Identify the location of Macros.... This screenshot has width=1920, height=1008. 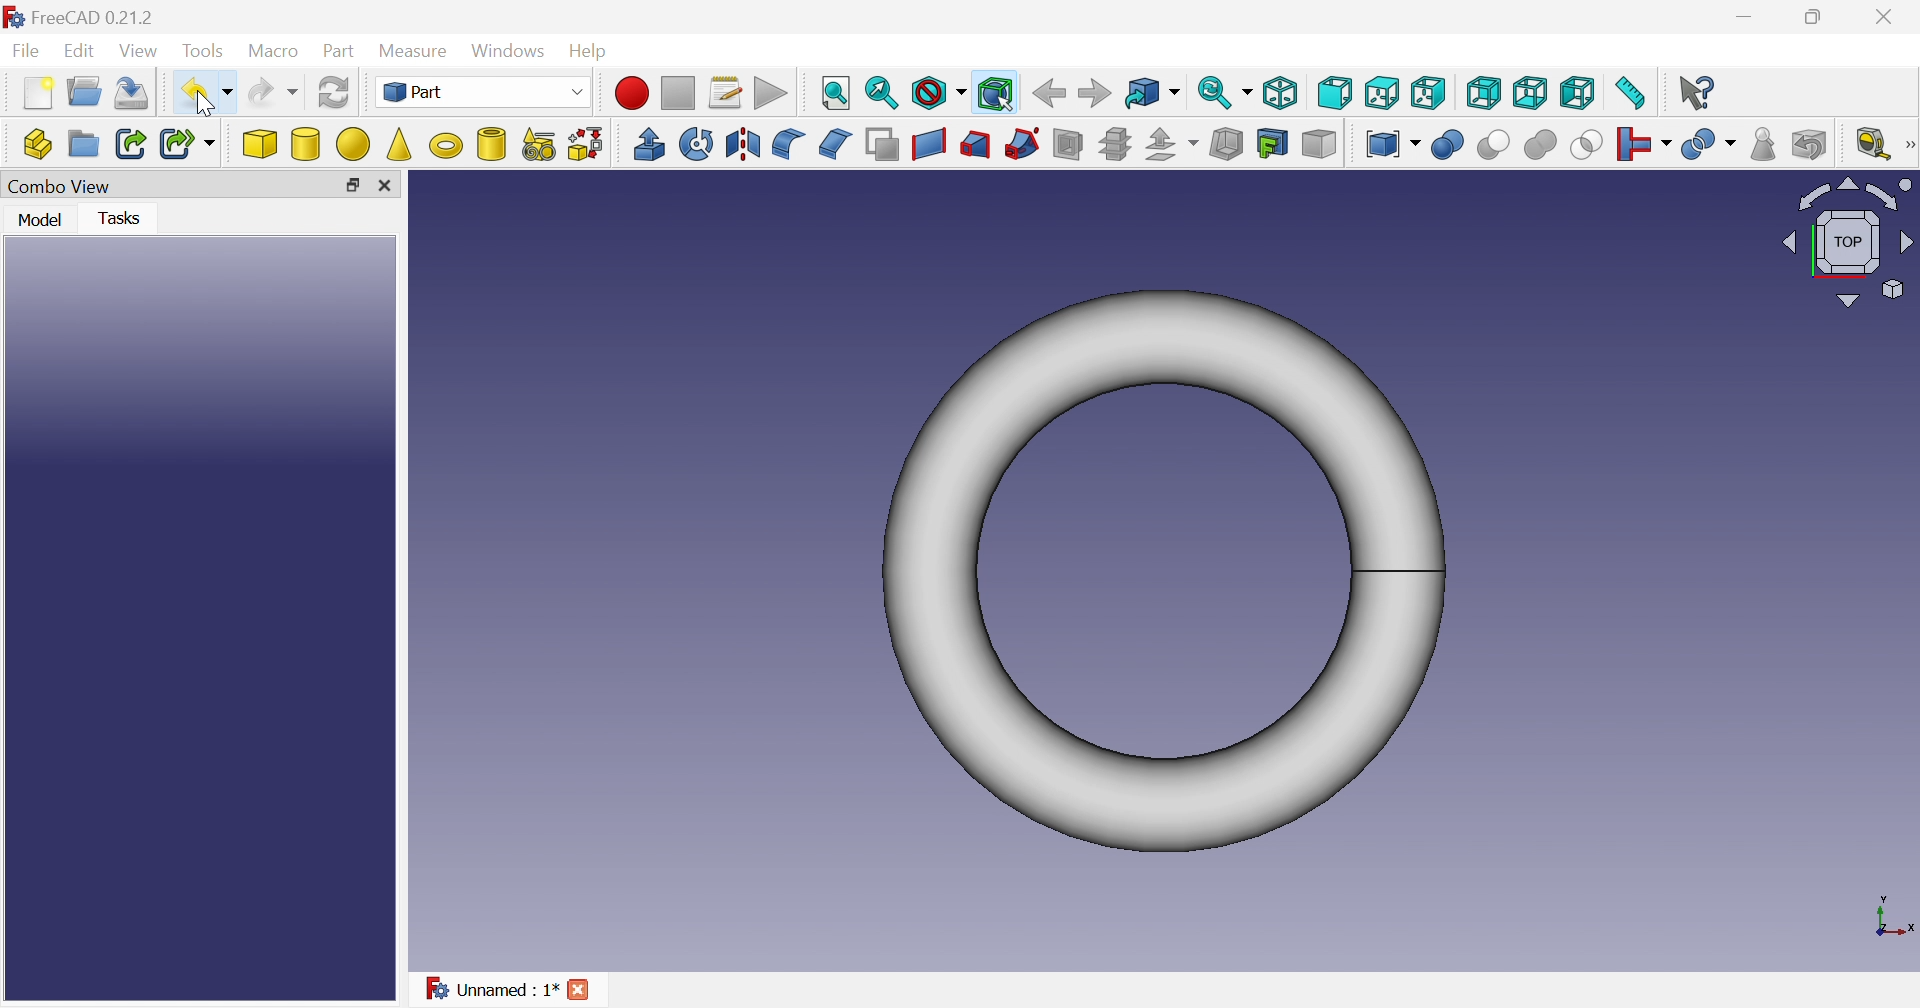
(726, 91).